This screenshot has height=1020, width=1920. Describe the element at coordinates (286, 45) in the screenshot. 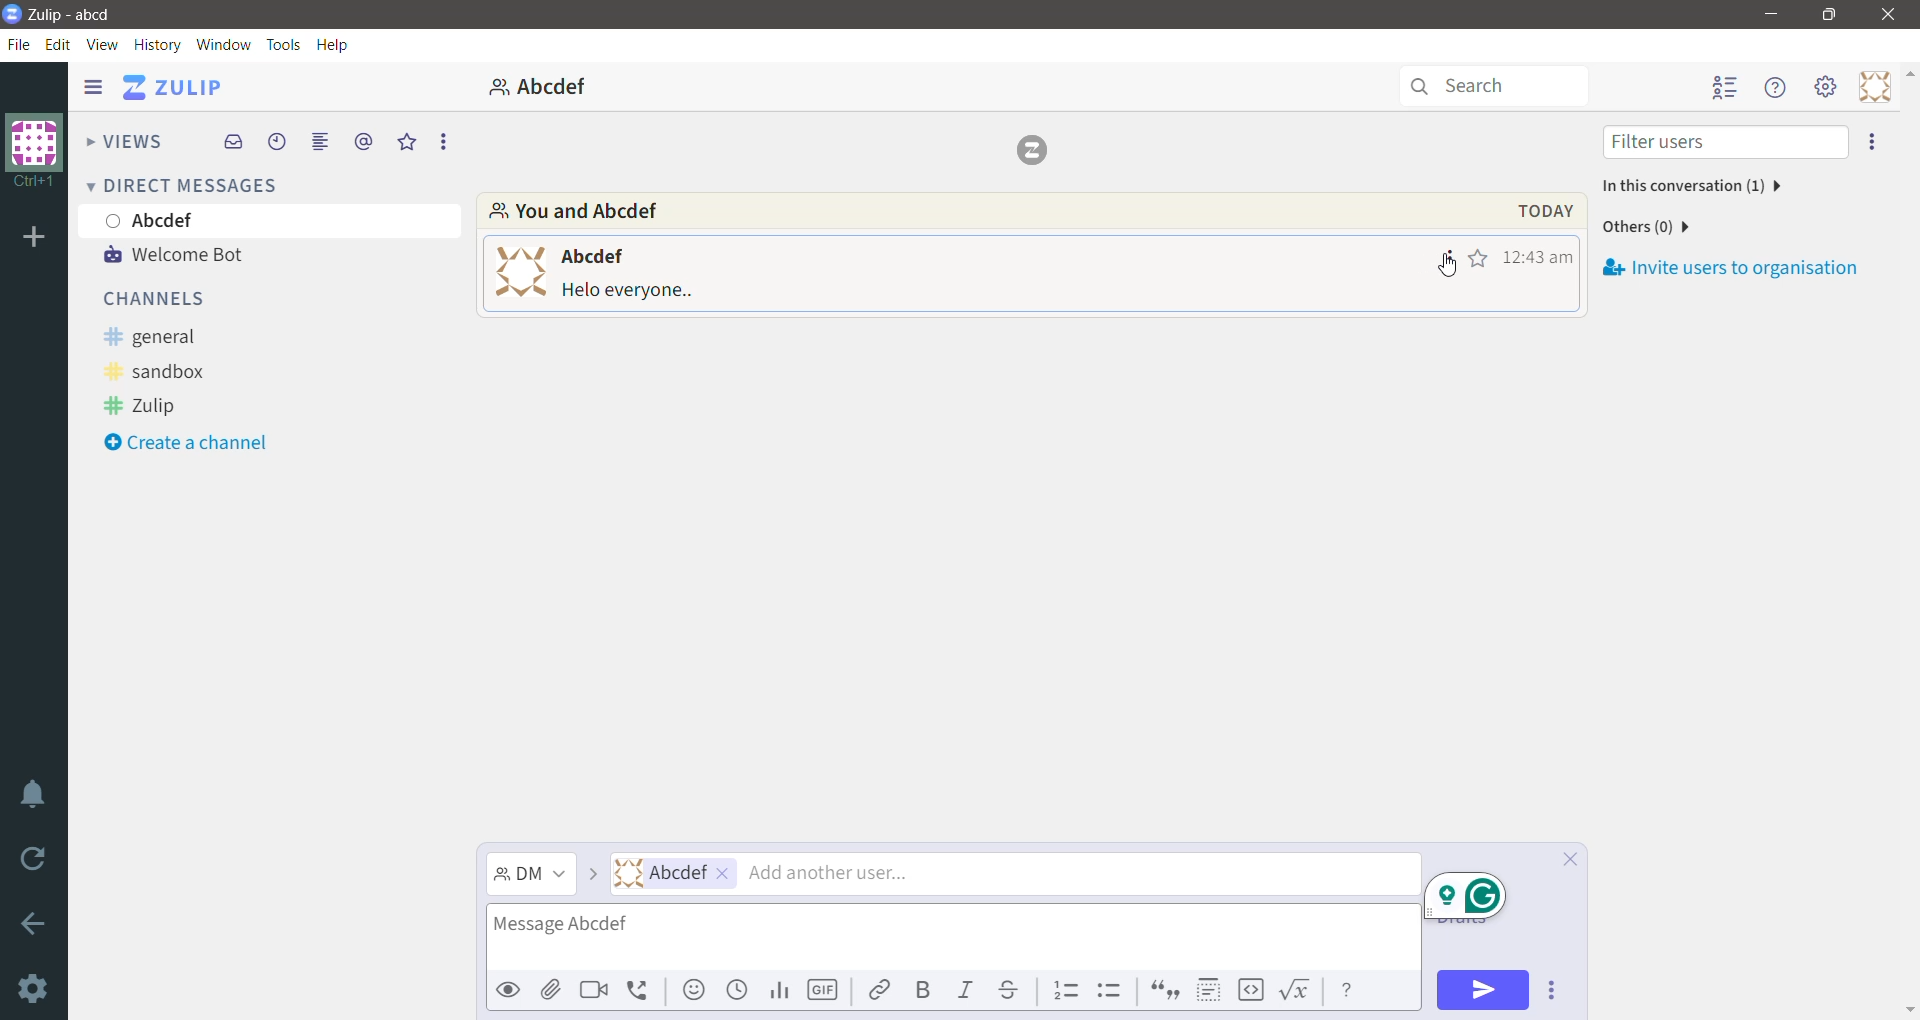

I see `Tools` at that location.